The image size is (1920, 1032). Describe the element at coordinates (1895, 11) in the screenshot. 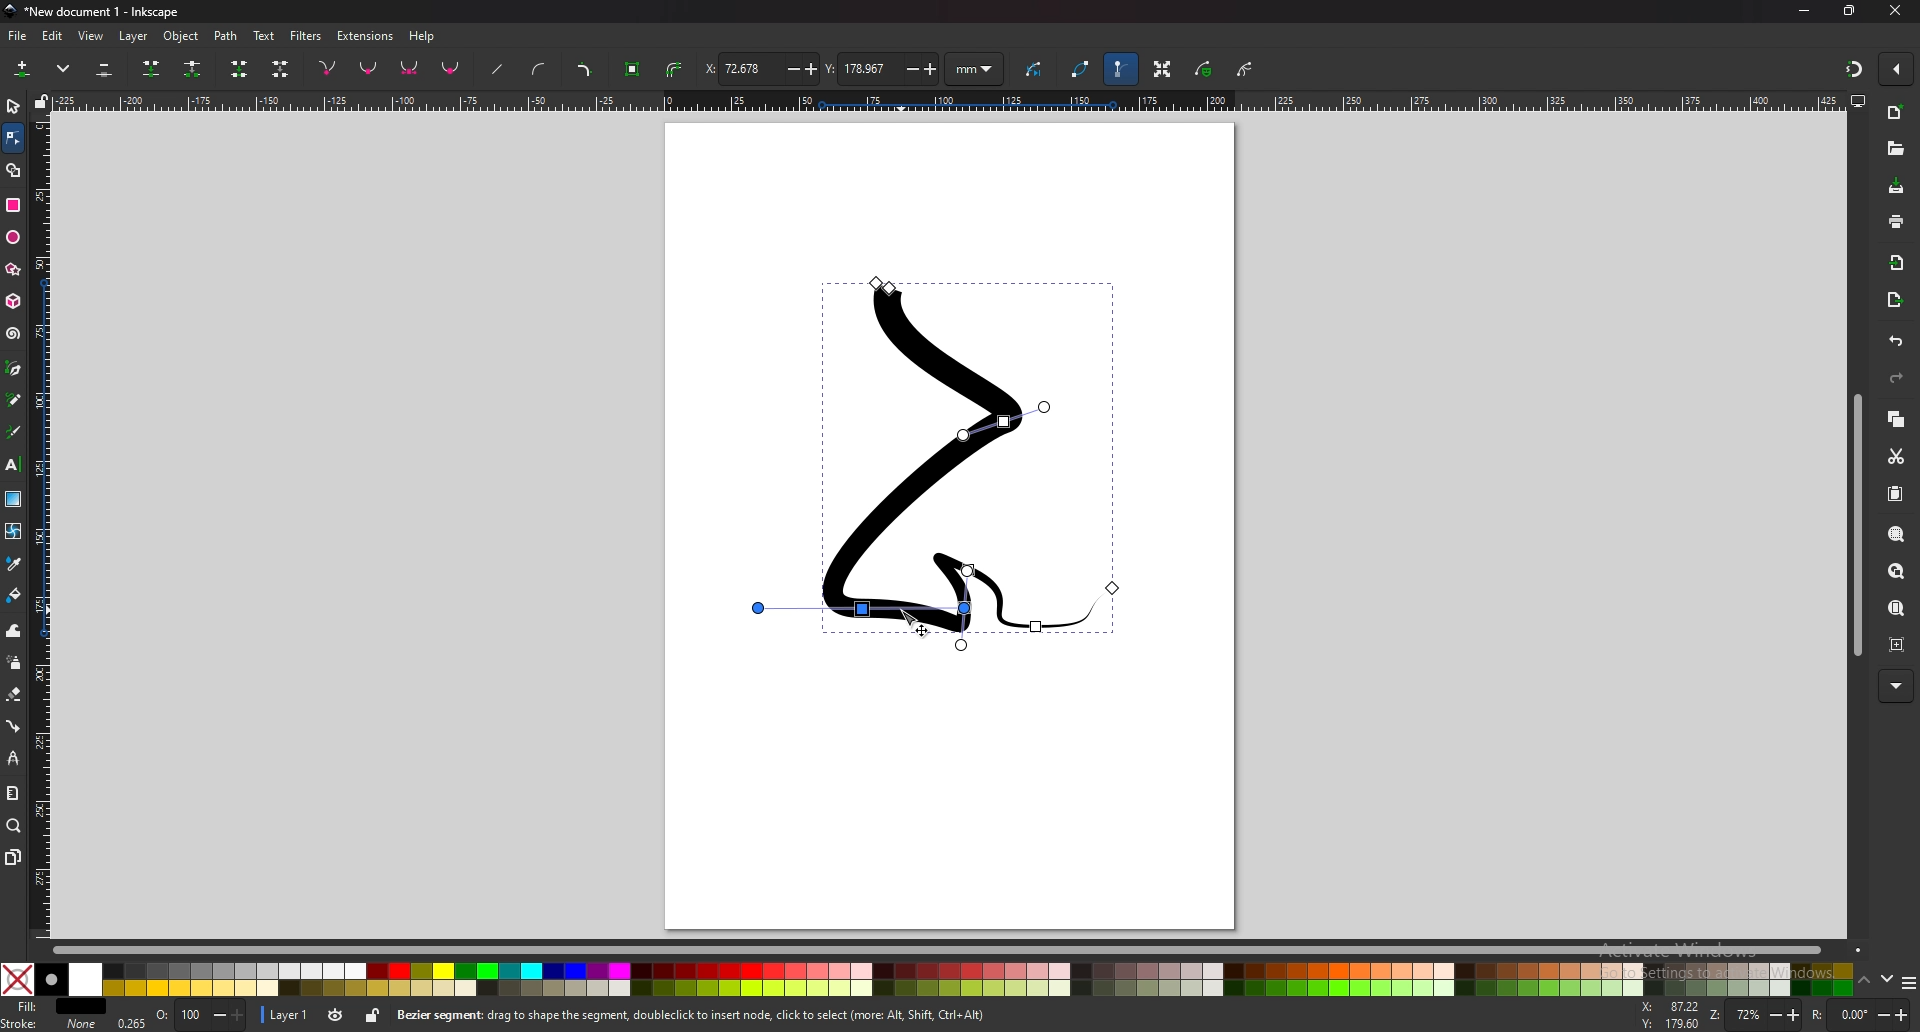

I see `close` at that location.